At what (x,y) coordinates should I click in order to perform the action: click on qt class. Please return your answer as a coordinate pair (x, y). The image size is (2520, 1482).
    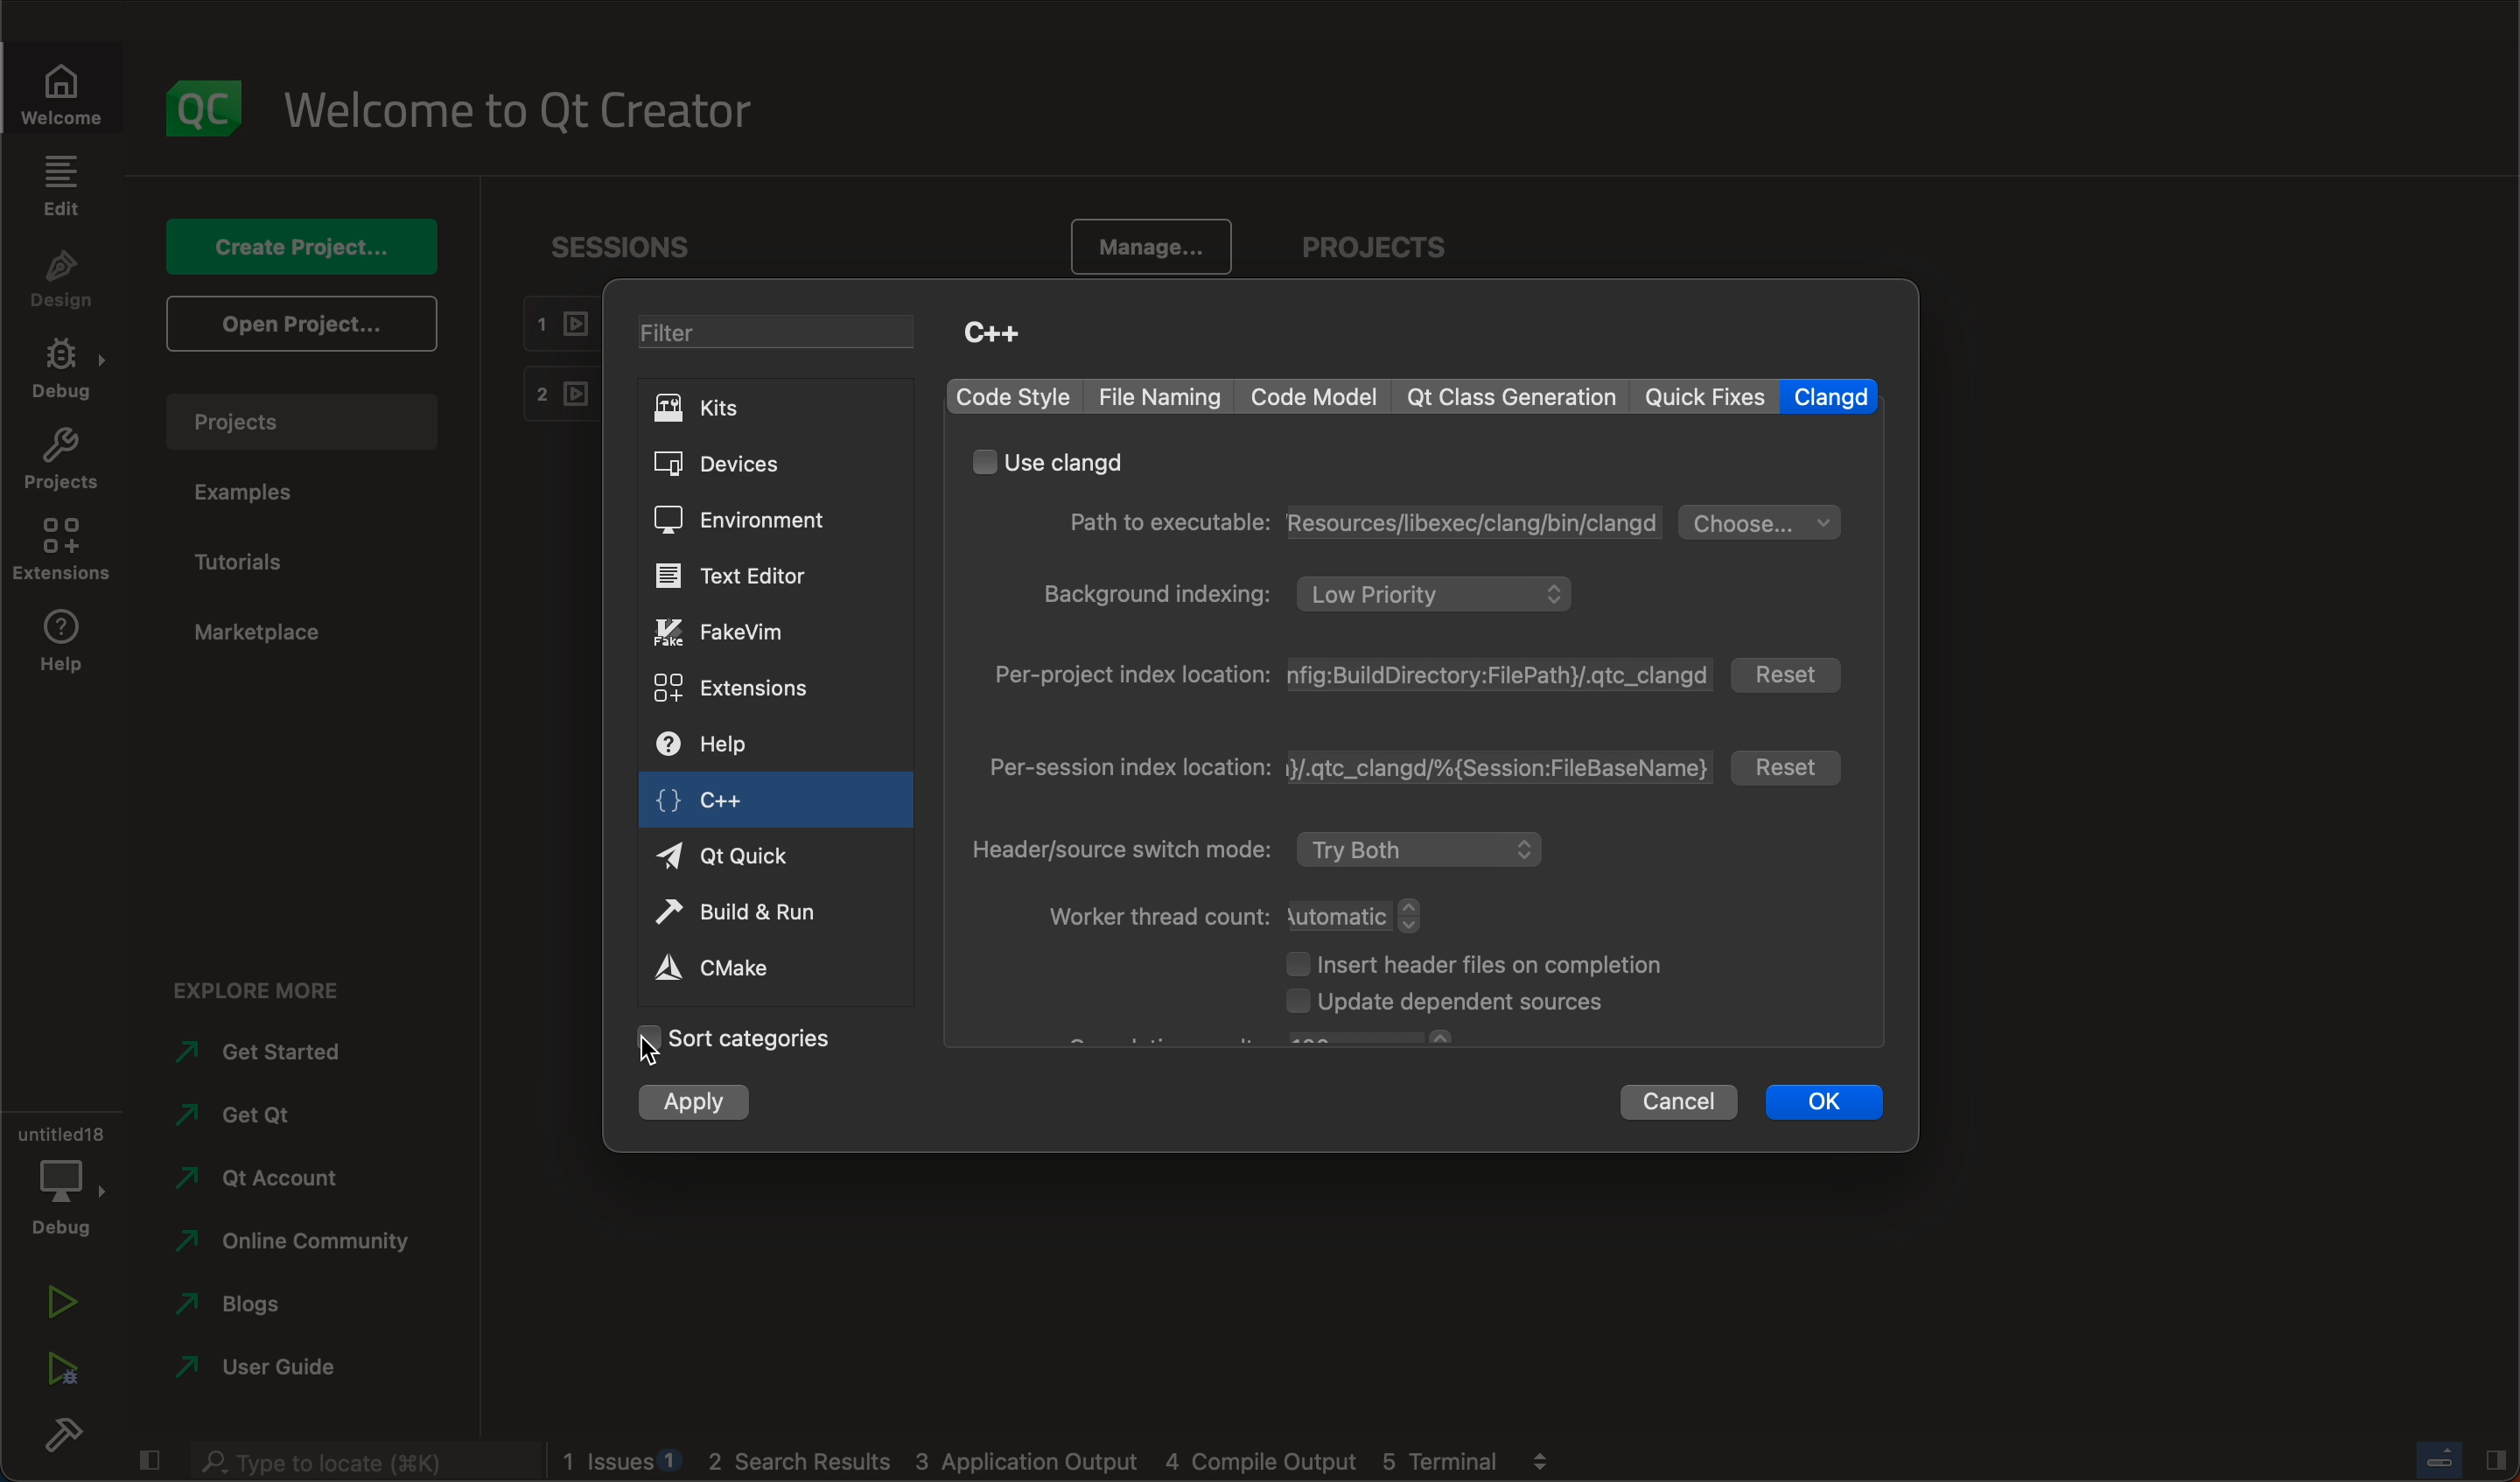
    Looking at the image, I should click on (1517, 396).